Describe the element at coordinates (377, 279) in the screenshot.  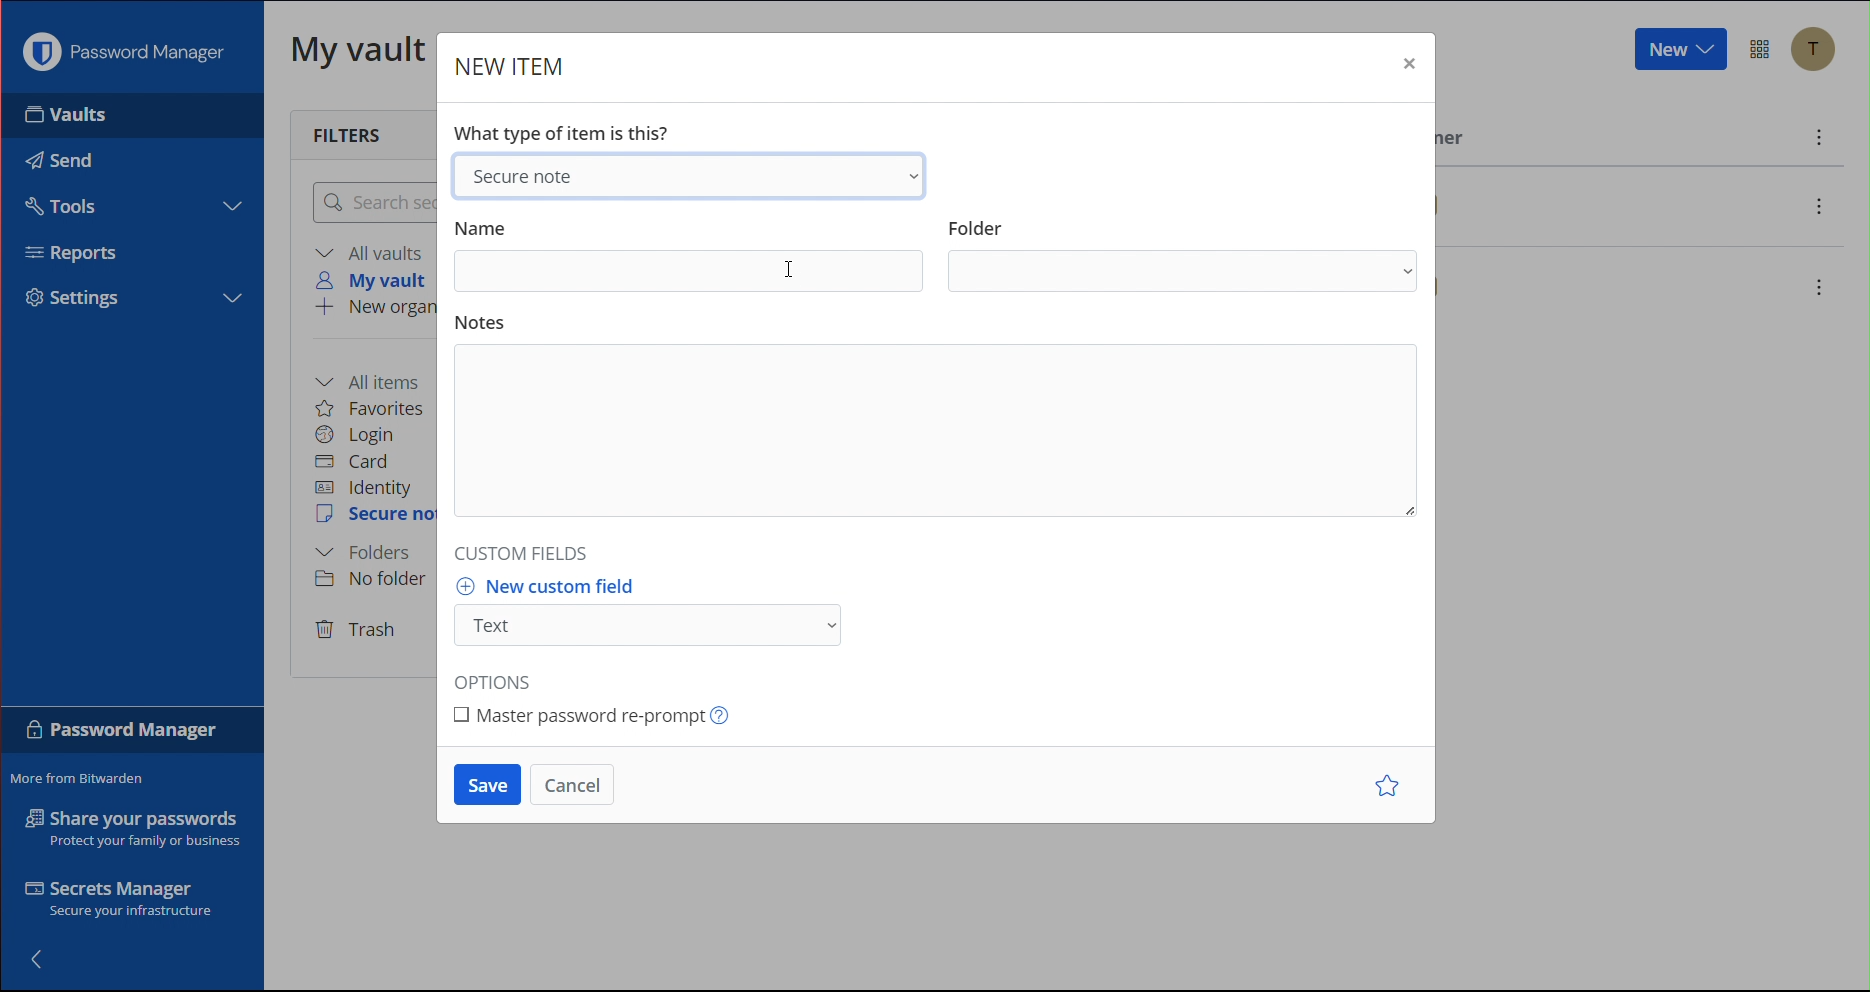
I see `My vault` at that location.